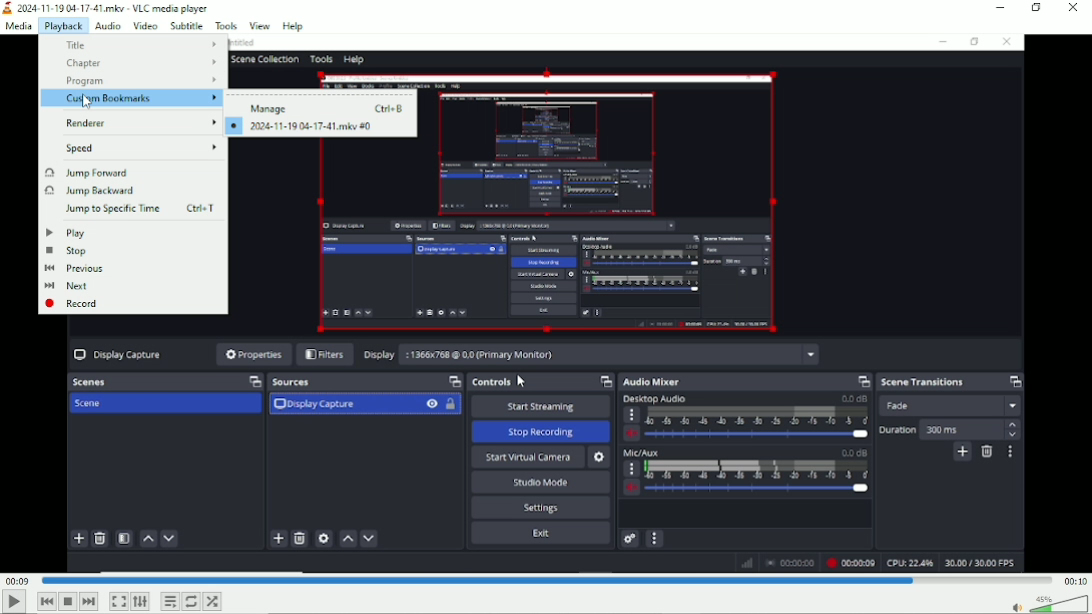 This screenshot has height=614, width=1092. Describe the element at coordinates (635, 361) in the screenshot. I see `Video` at that location.